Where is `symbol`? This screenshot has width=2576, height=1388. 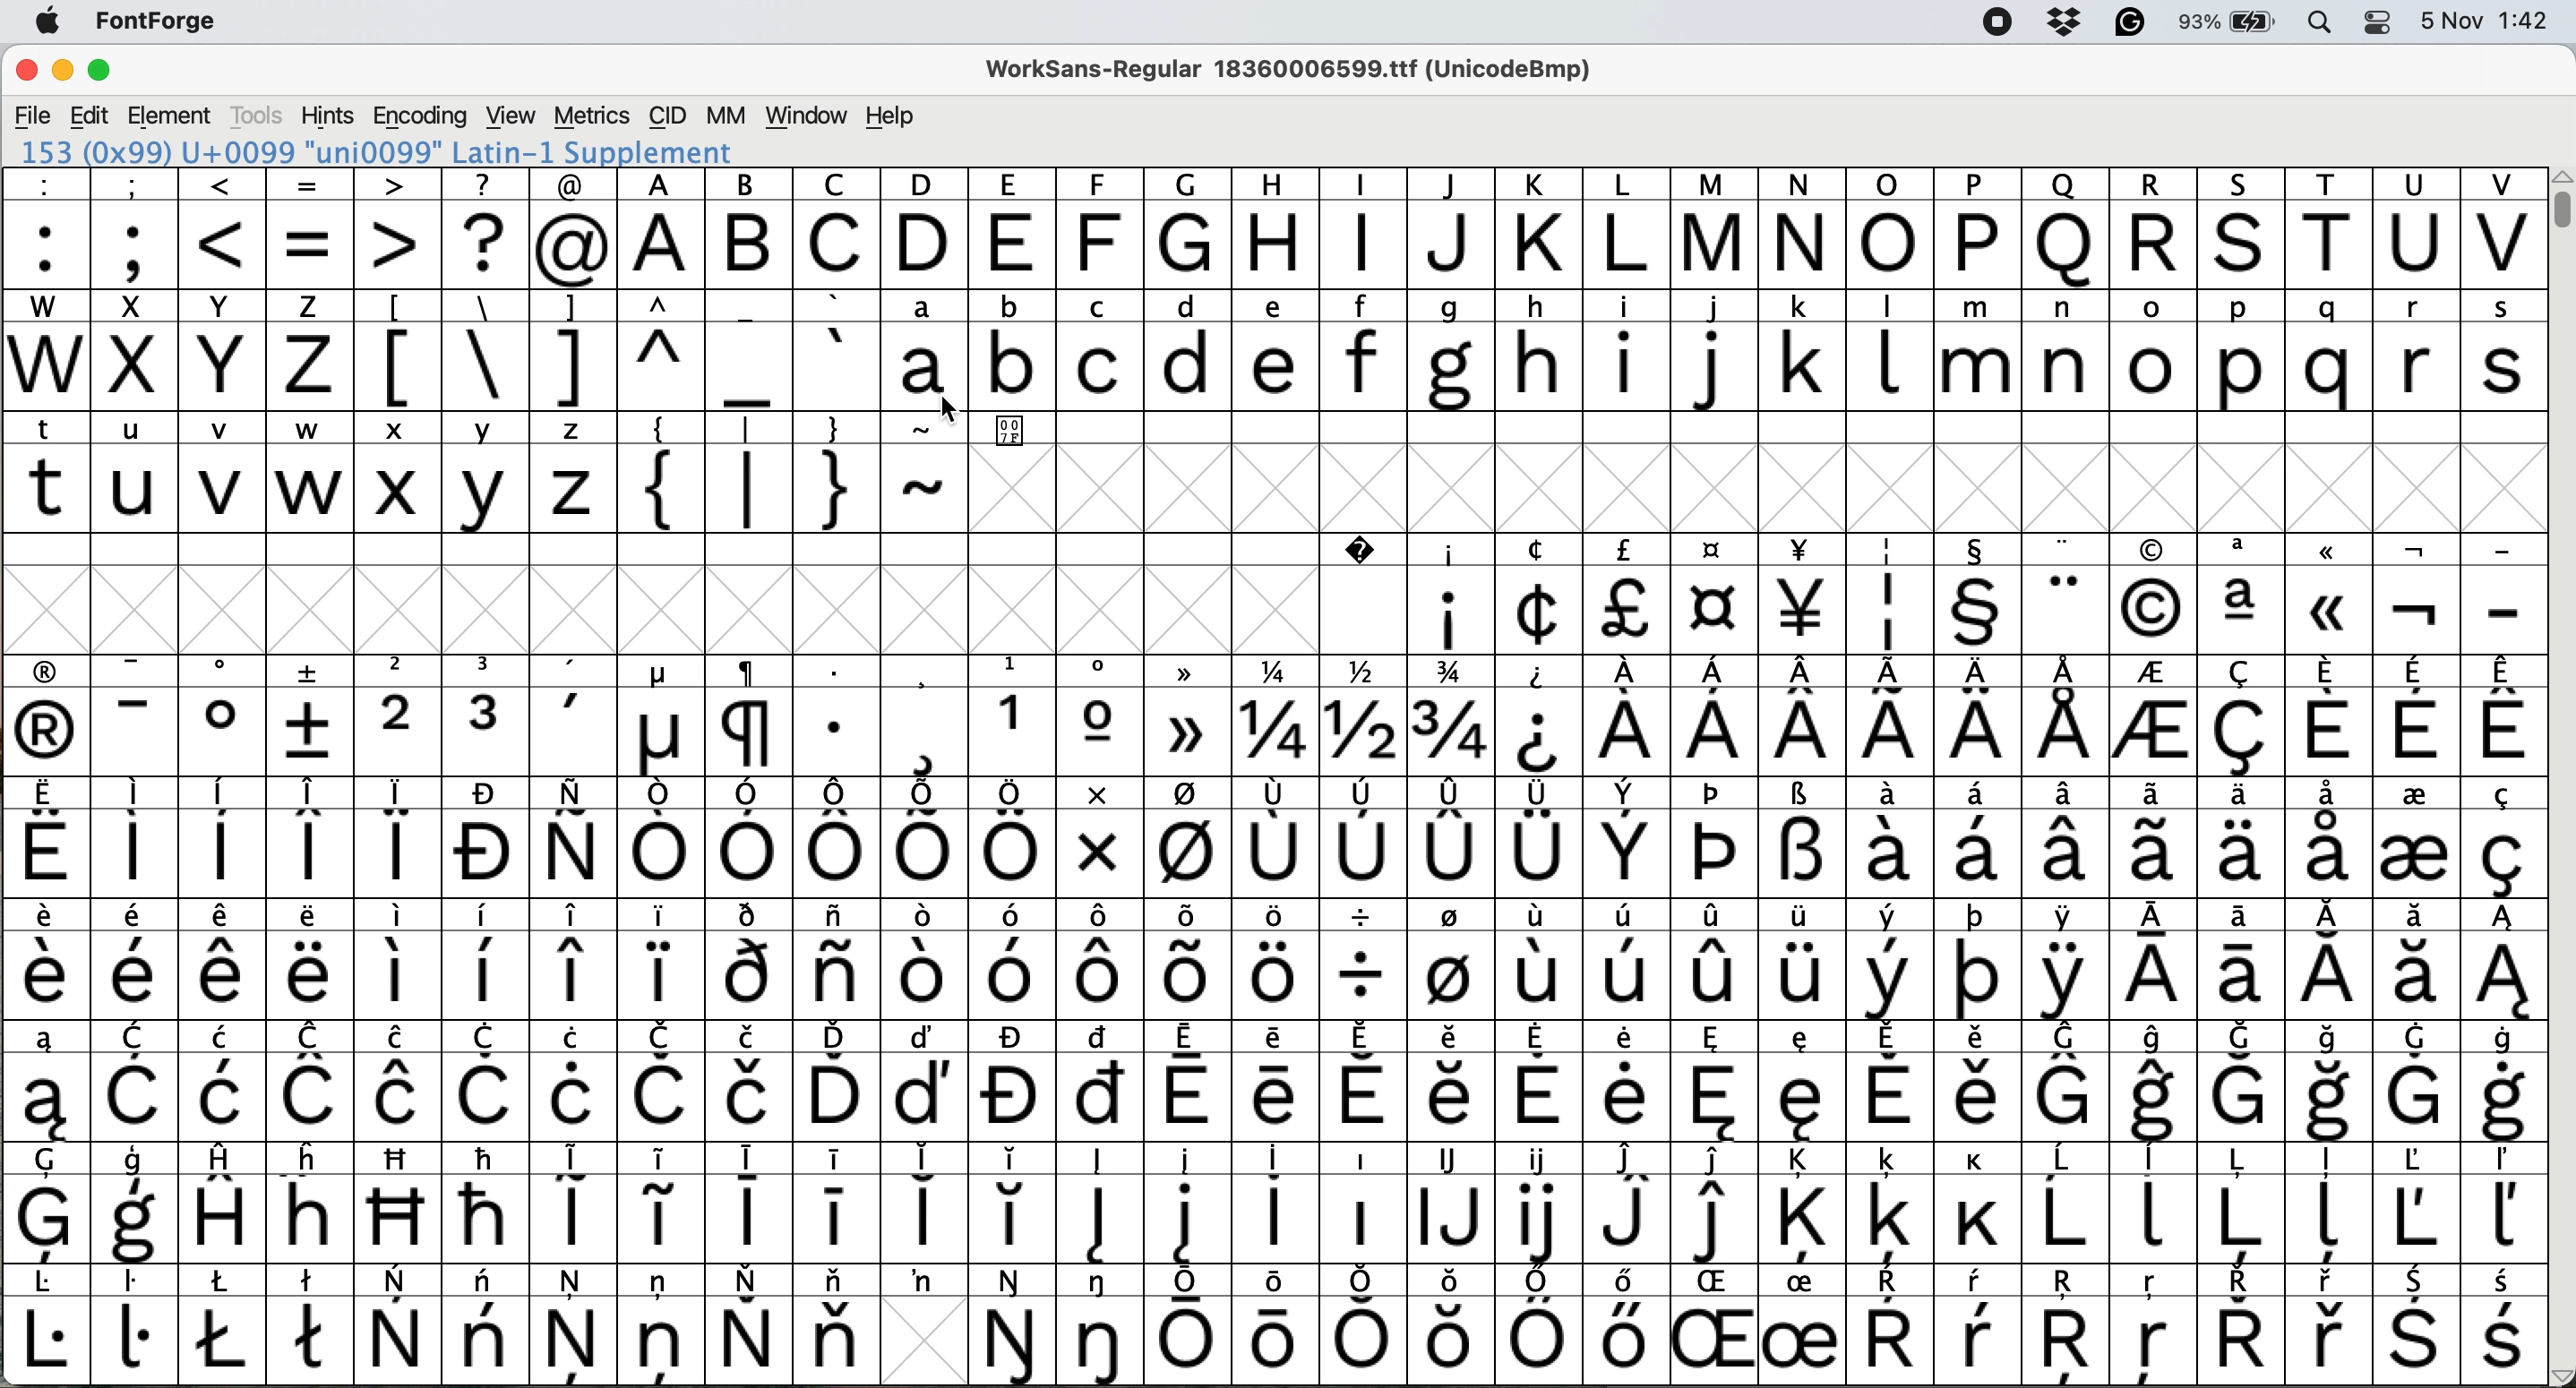
symbol is located at coordinates (1542, 716).